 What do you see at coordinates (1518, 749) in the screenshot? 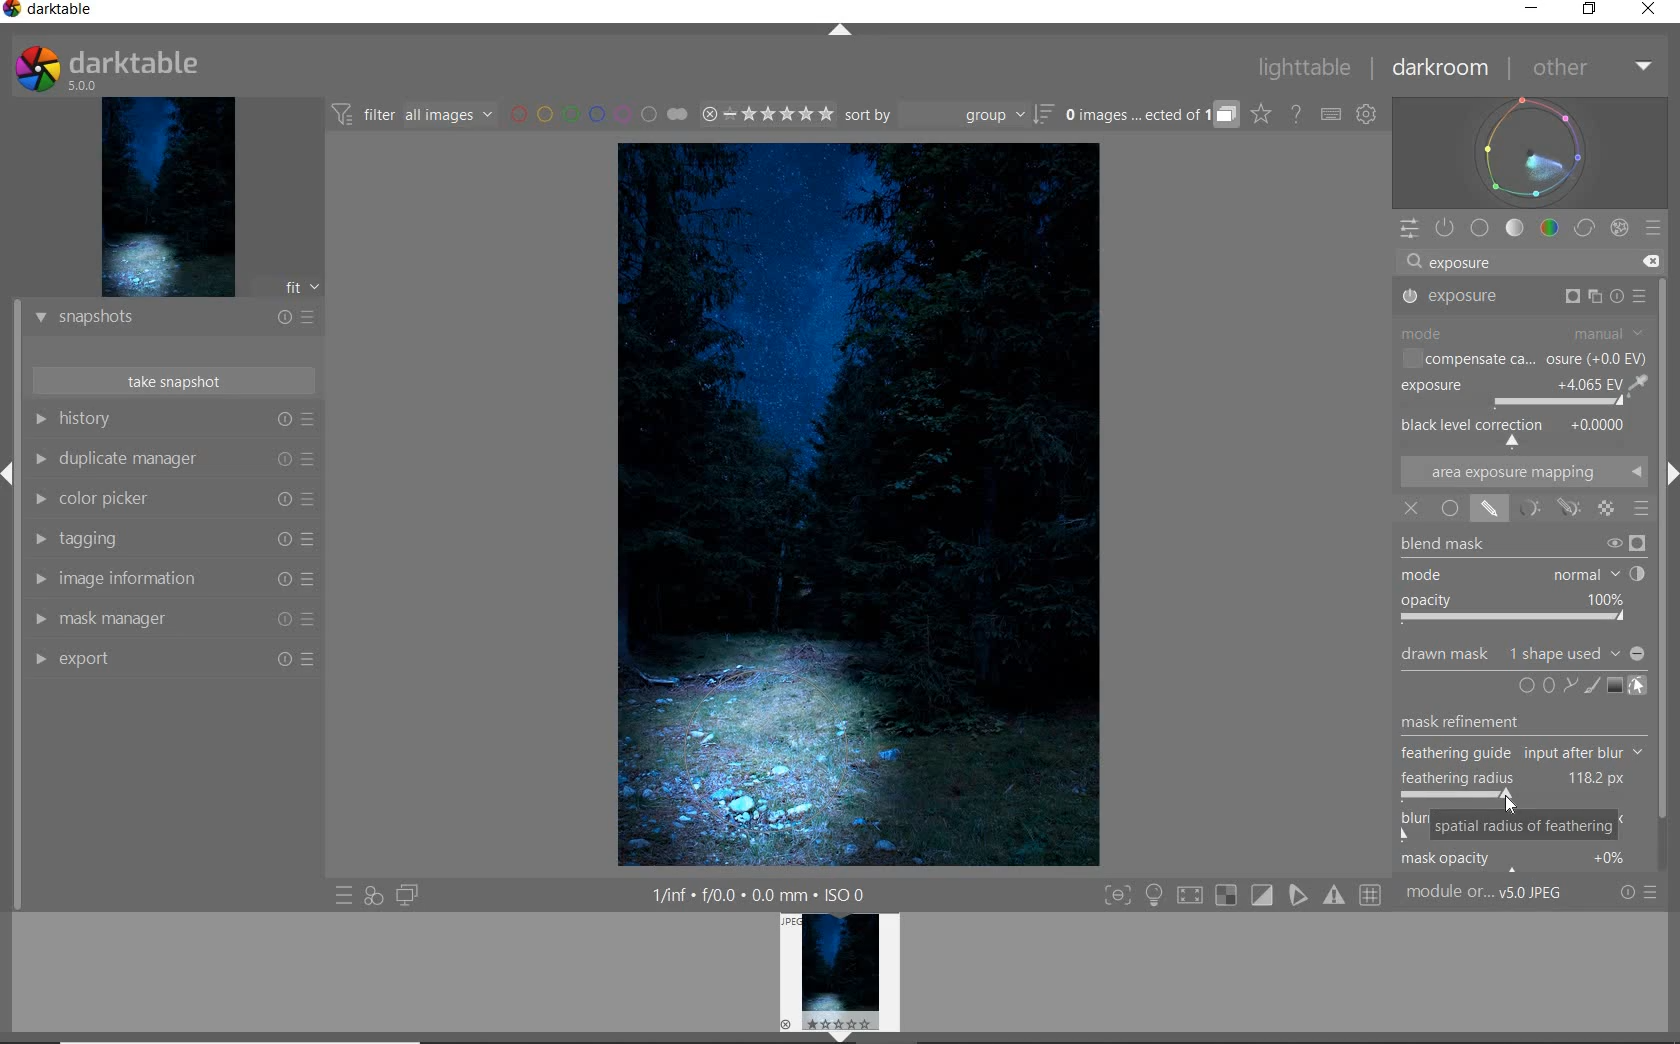
I see `feathering guide` at bounding box center [1518, 749].